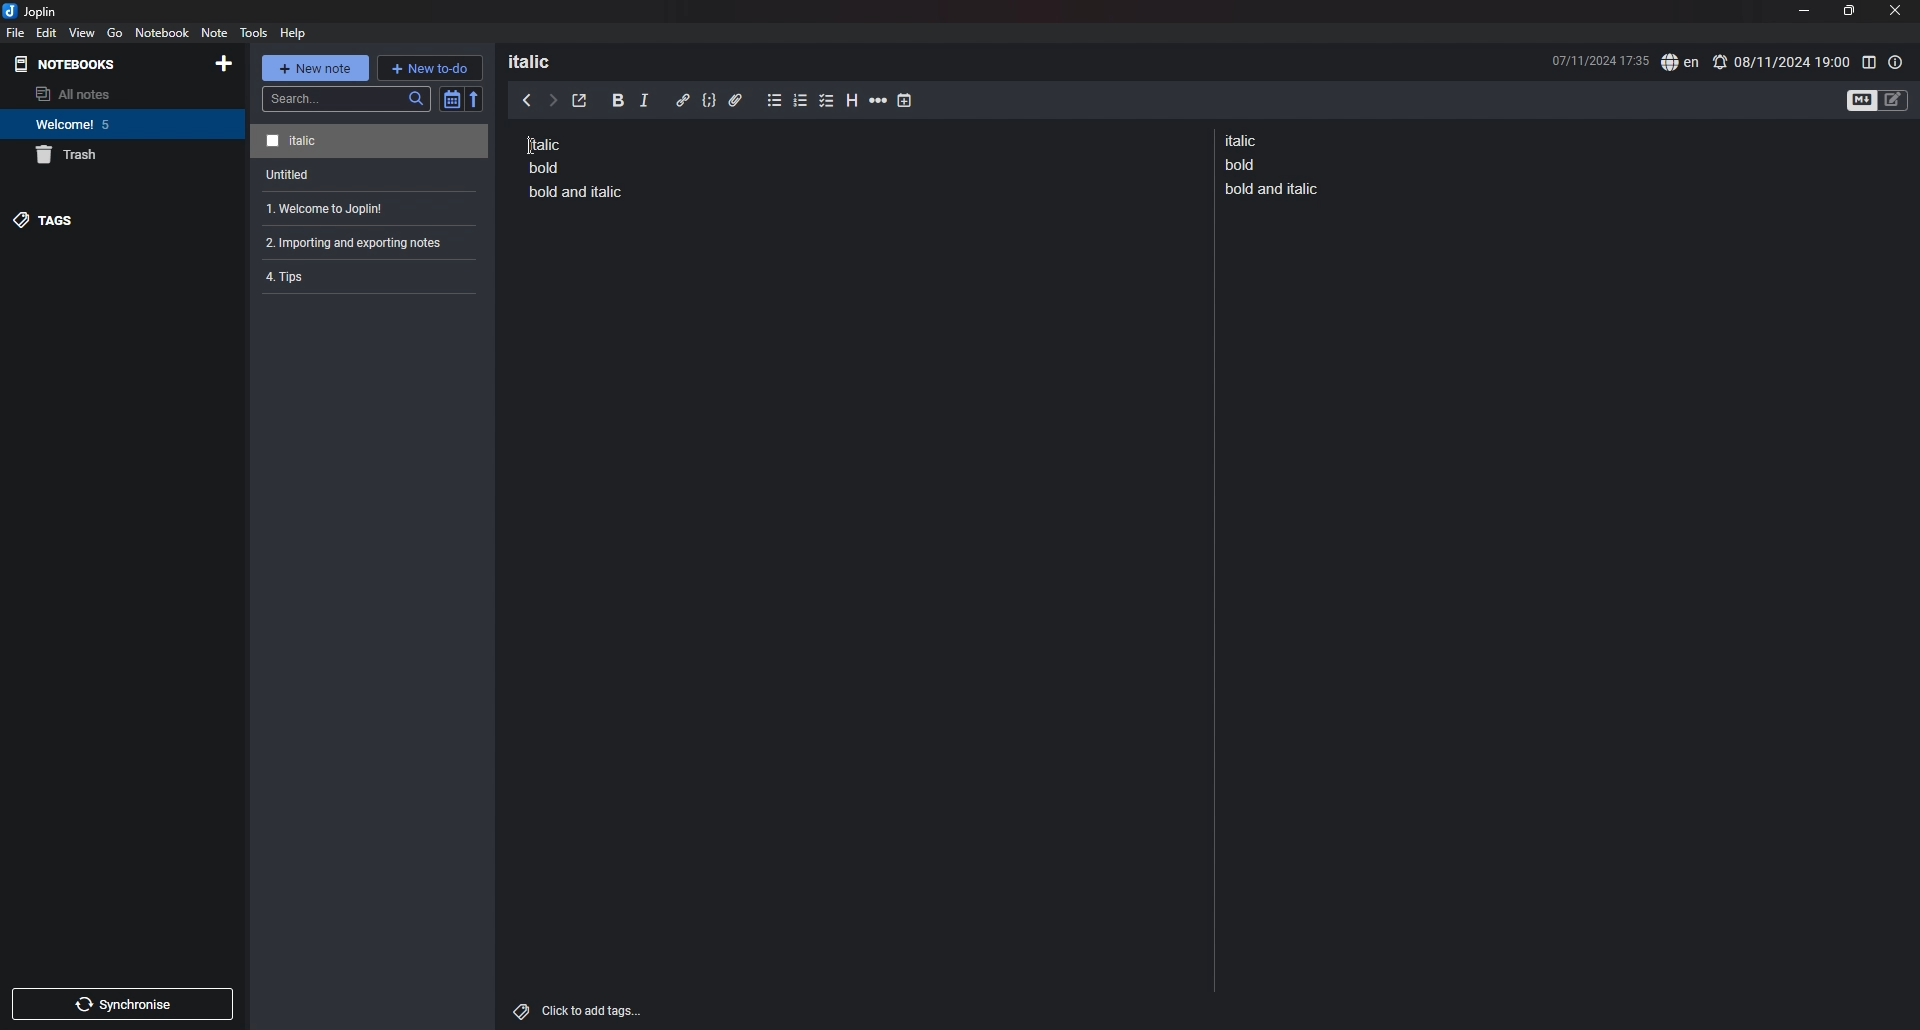 The width and height of the screenshot is (1920, 1030). What do you see at coordinates (1599, 59) in the screenshot?
I see `date and time` at bounding box center [1599, 59].